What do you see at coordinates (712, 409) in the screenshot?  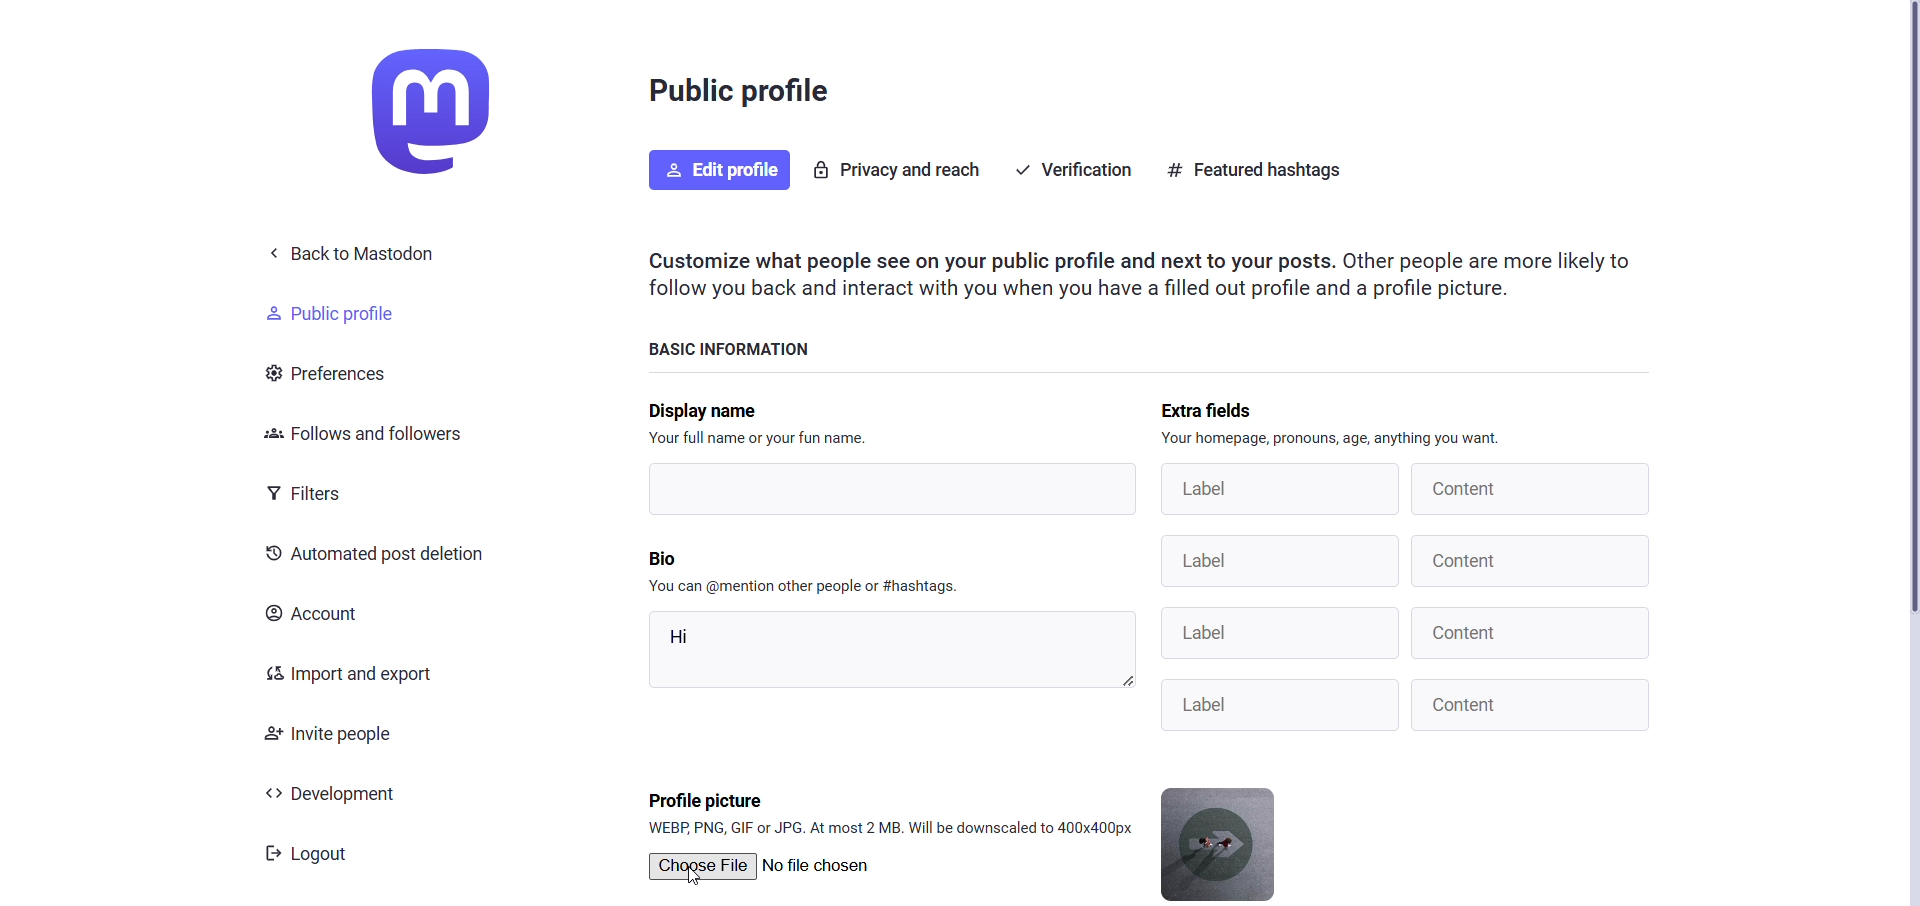 I see `display name` at bounding box center [712, 409].